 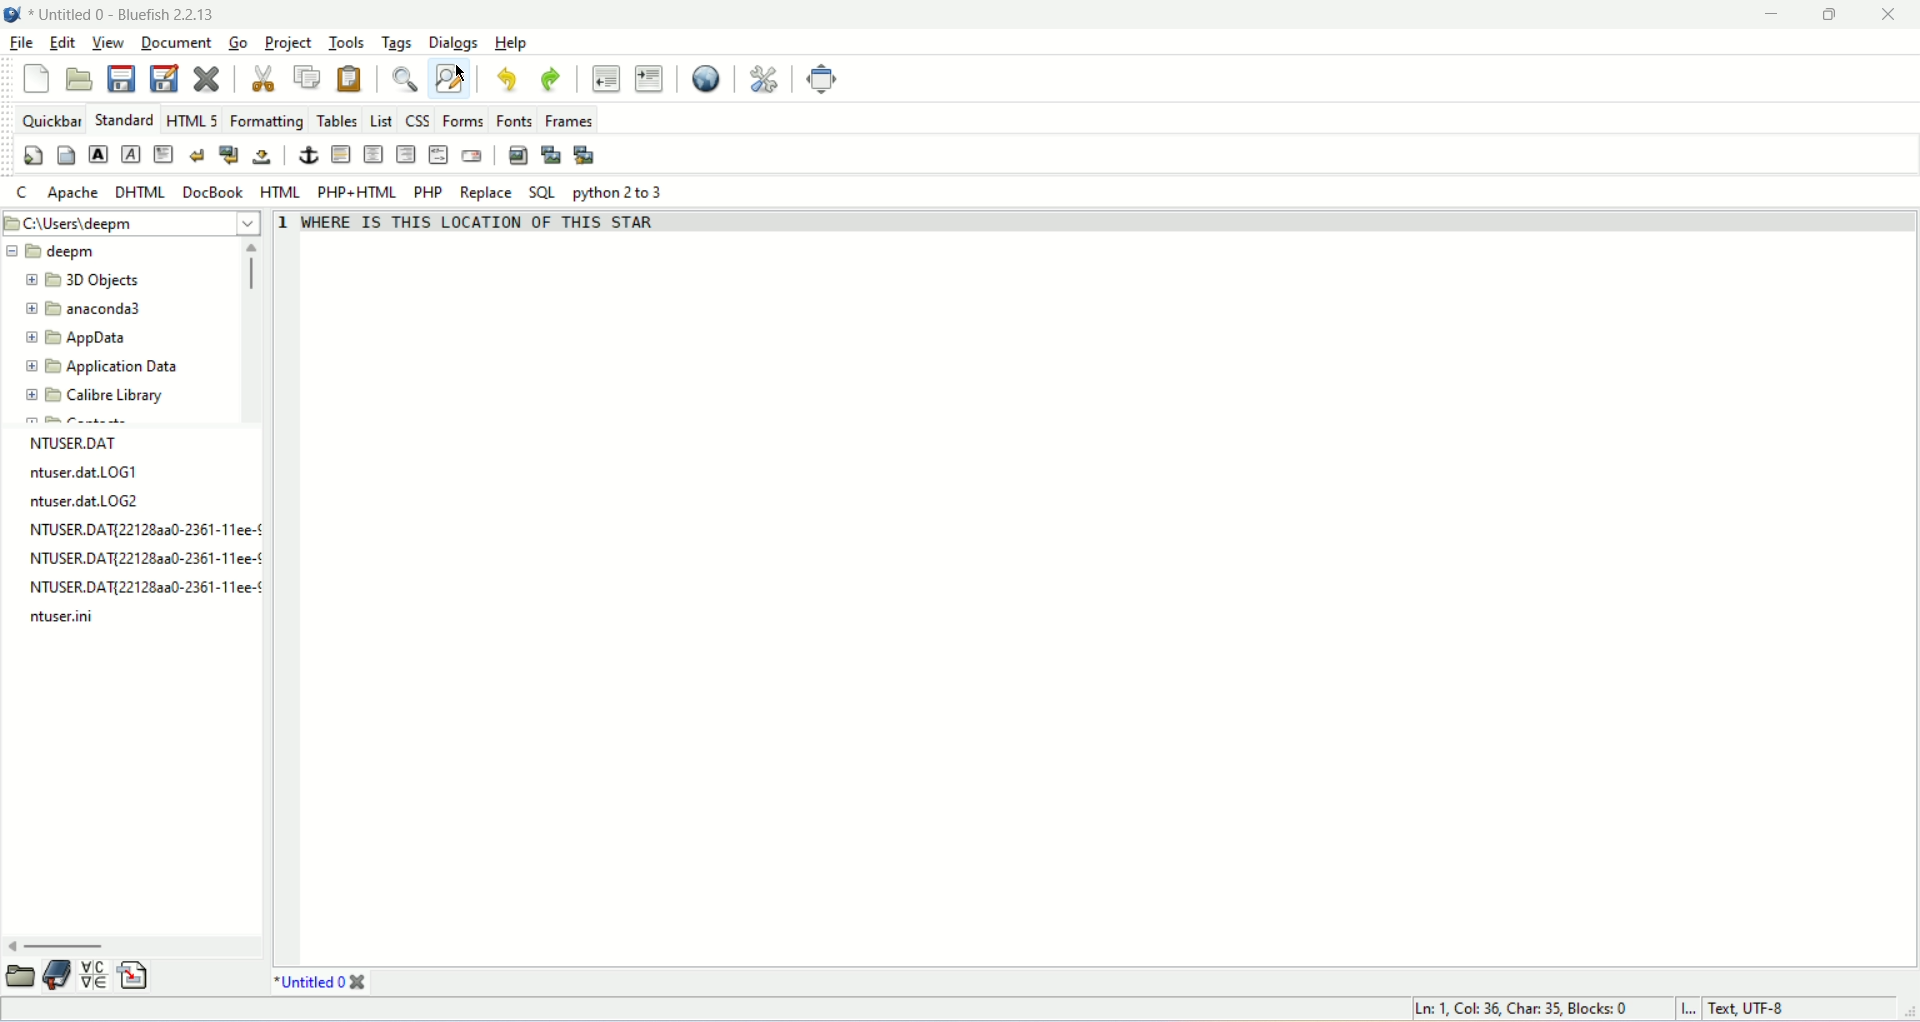 I want to click on ntuser.dat LOG1, so click(x=81, y=474).